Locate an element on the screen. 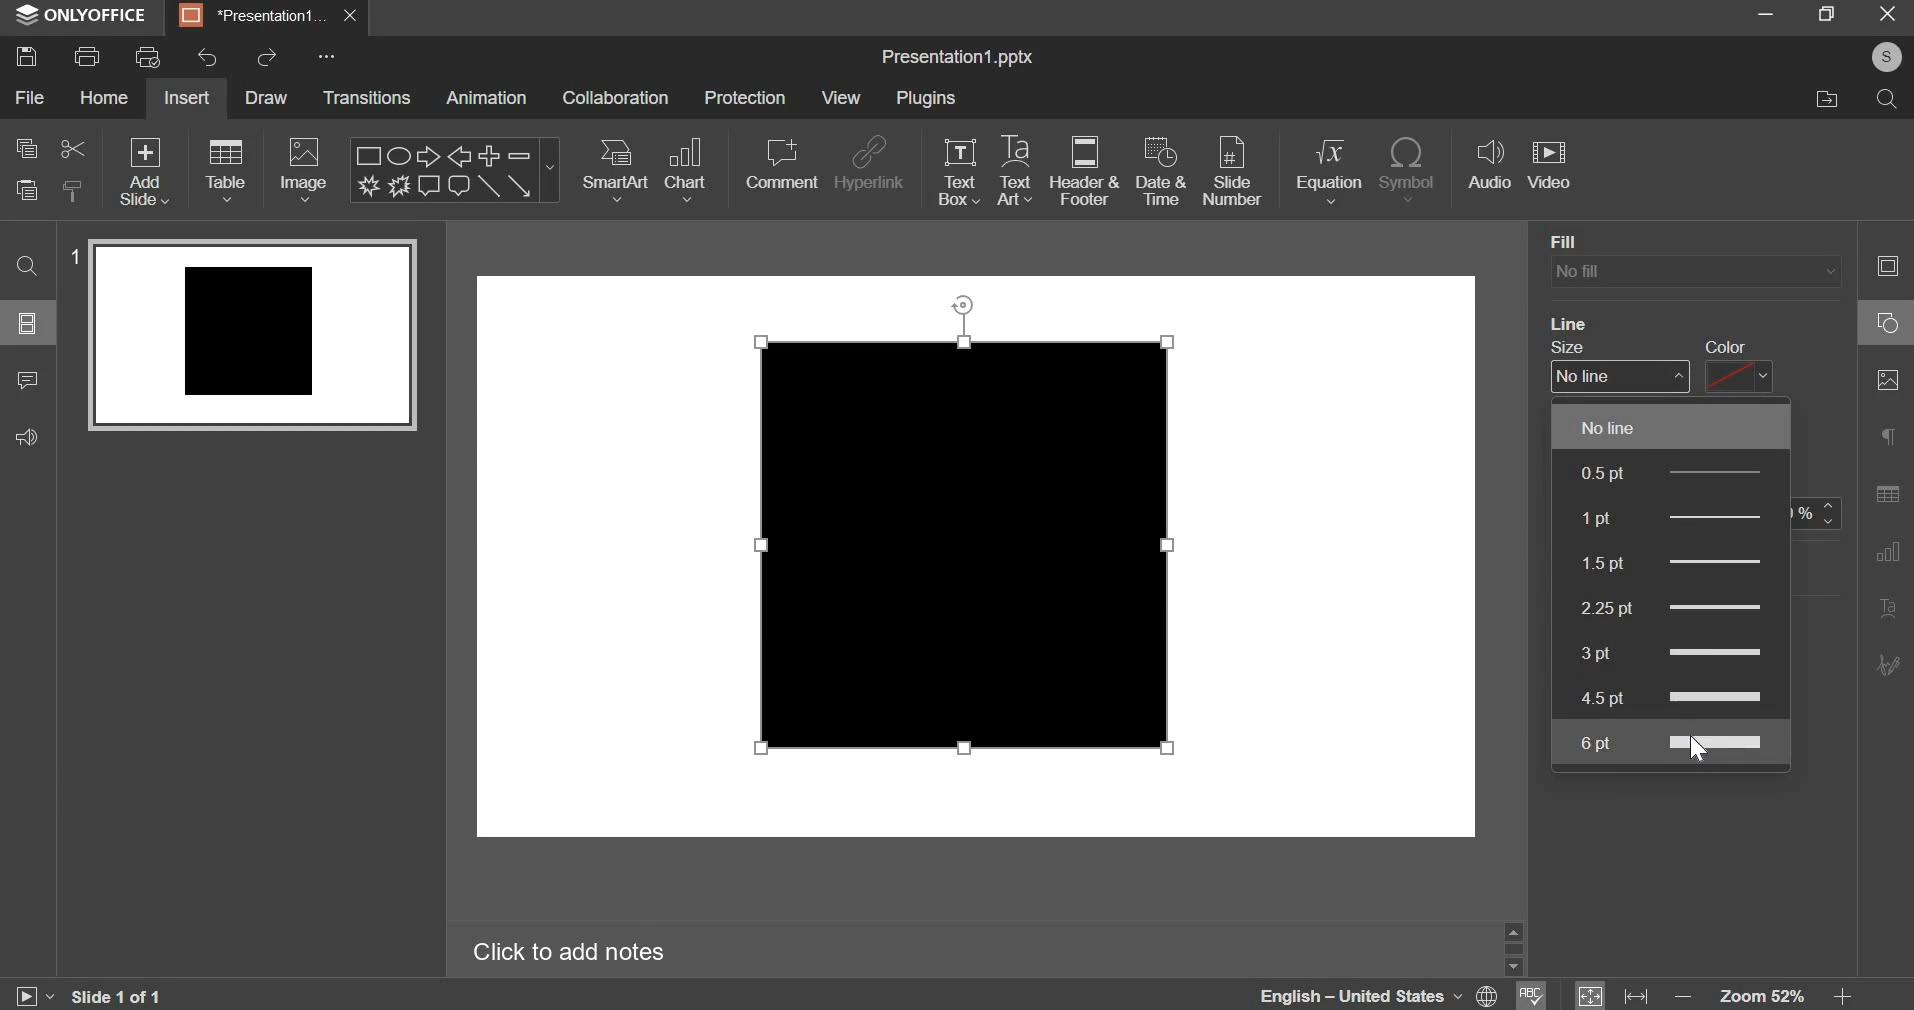 The image size is (1914, 1010). collaboration is located at coordinates (614, 97).